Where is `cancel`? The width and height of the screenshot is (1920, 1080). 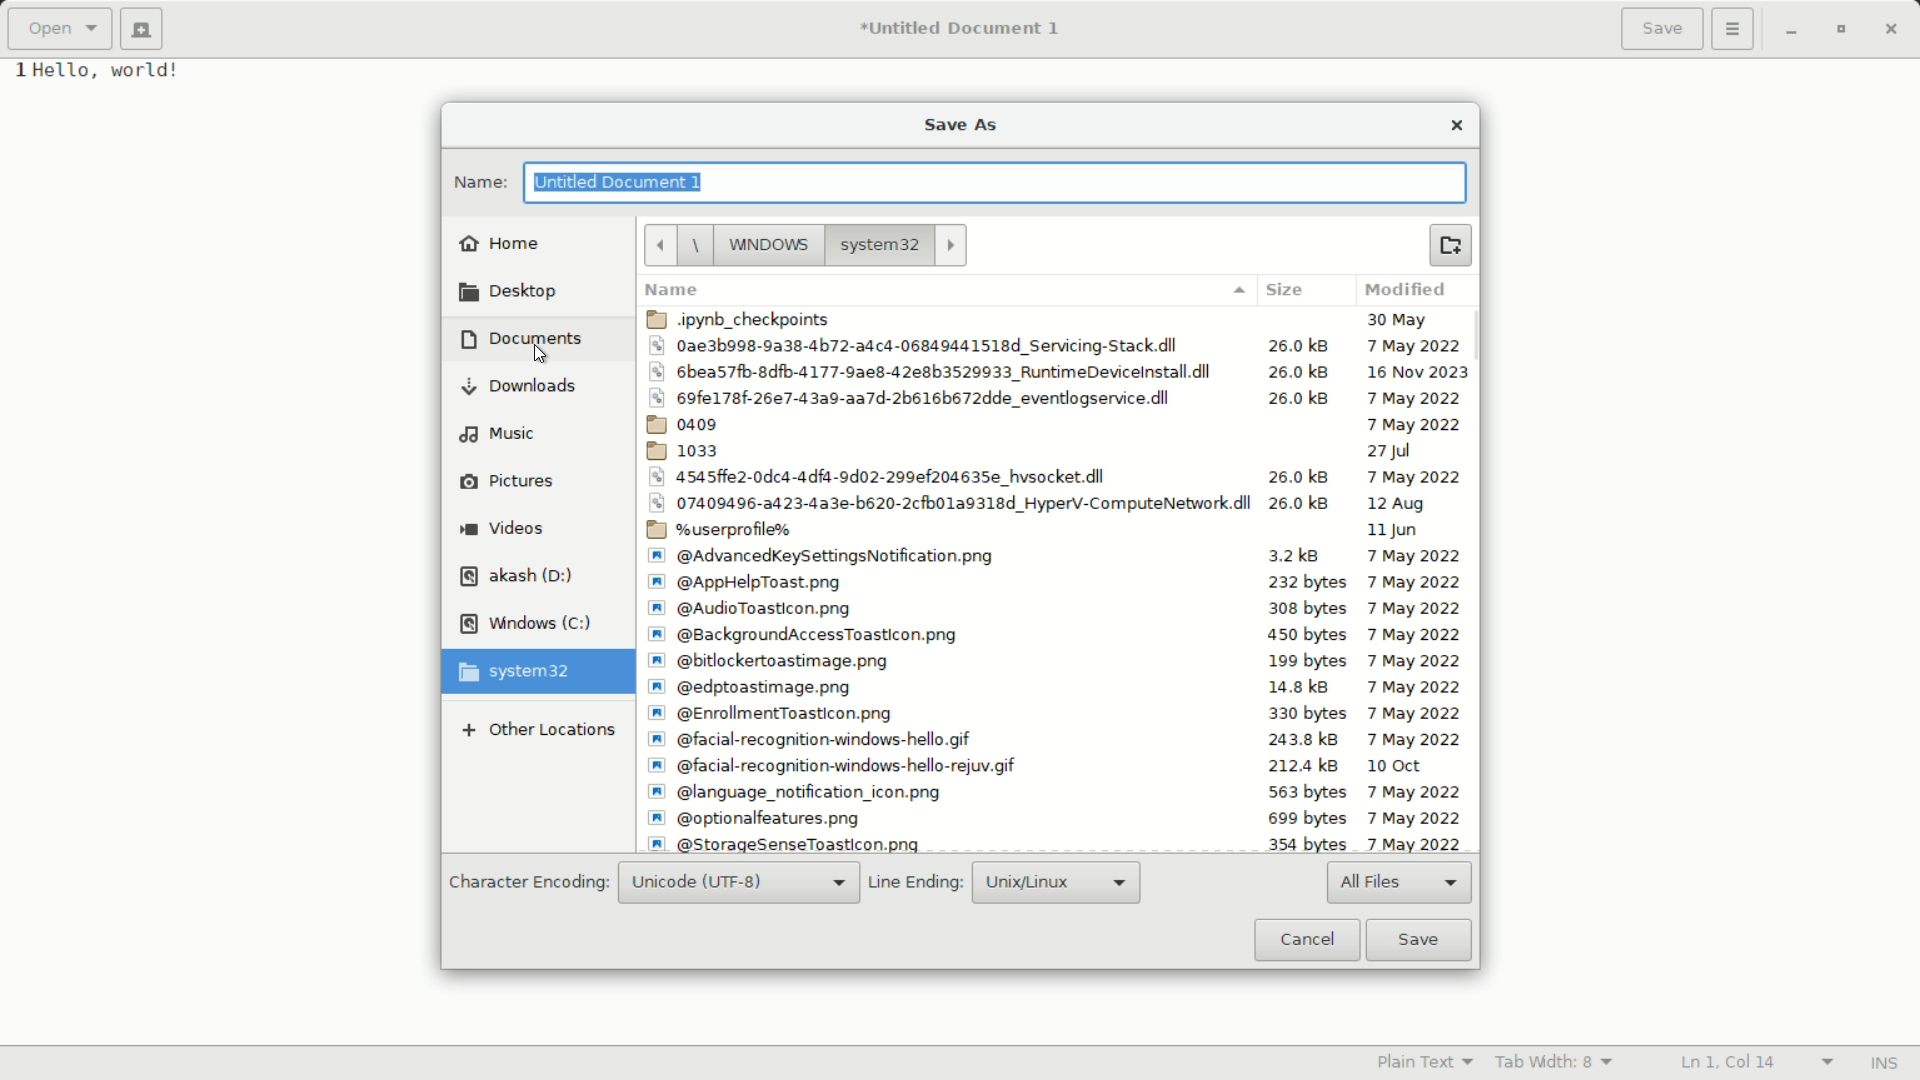
cancel is located at coordinates (1305, 940).